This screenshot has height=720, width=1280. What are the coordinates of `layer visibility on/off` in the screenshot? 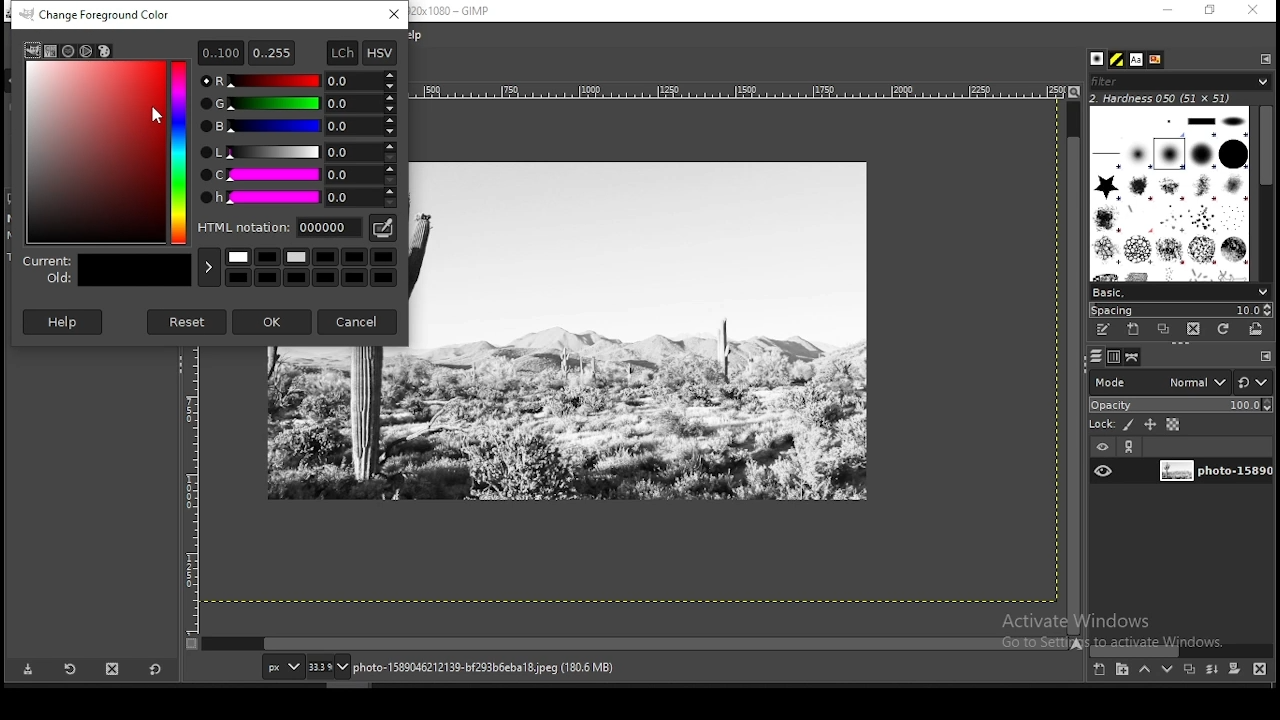 It's located at (1104, 471).